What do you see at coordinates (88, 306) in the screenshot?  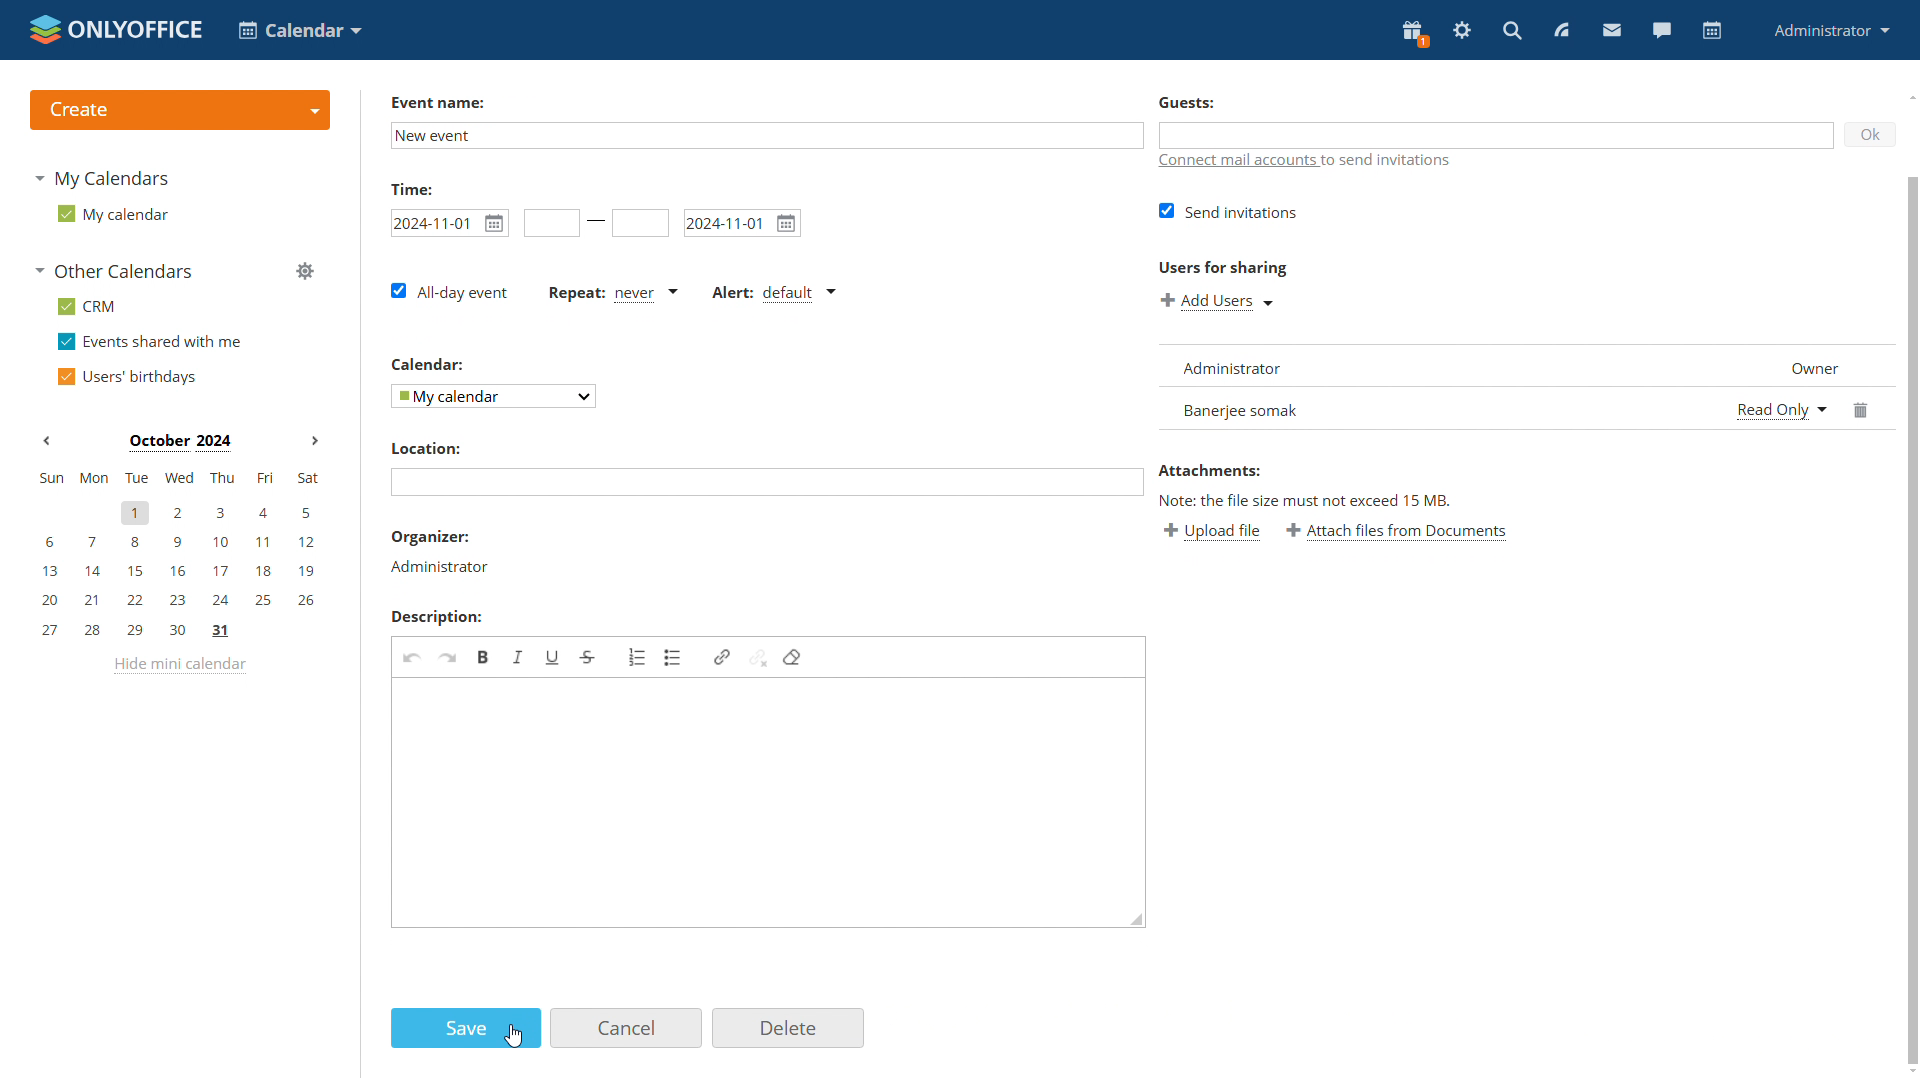 I see `crm` at bounding box center [88, 306].